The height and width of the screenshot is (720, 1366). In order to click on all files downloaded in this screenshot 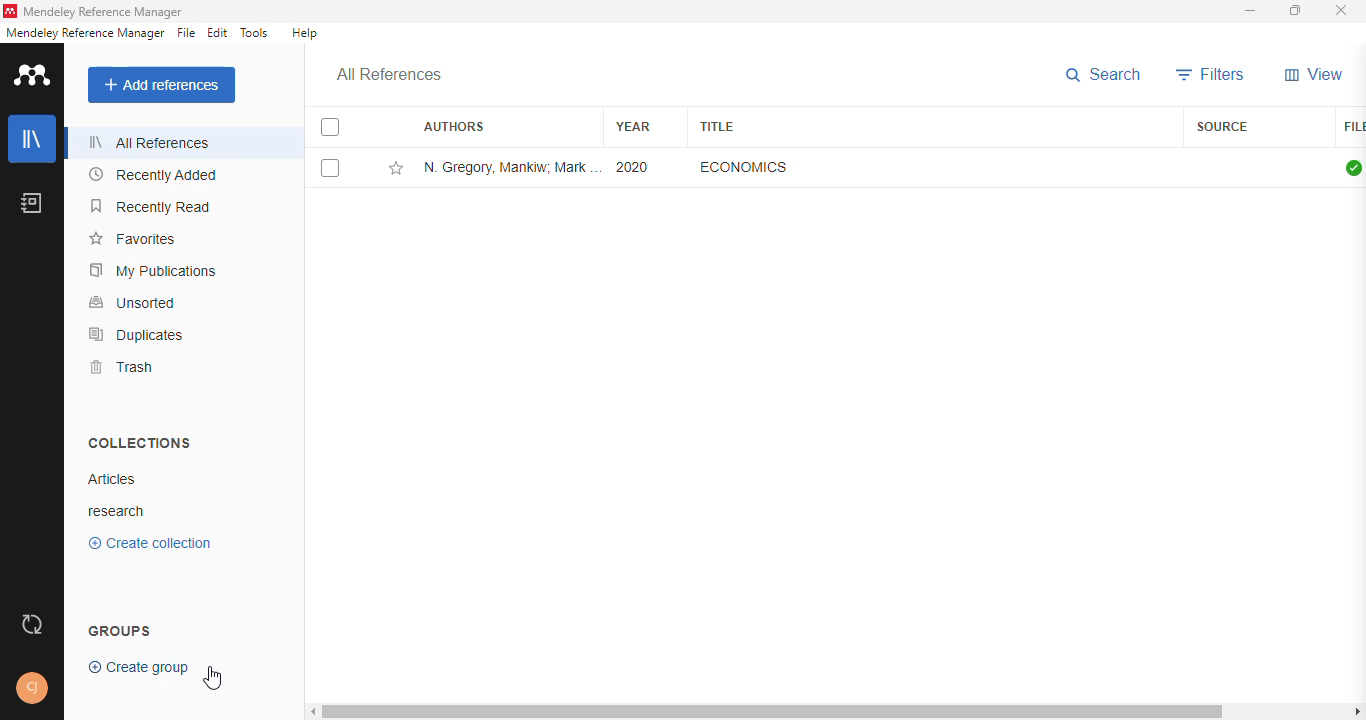, I will do `click(1351, 168)`.